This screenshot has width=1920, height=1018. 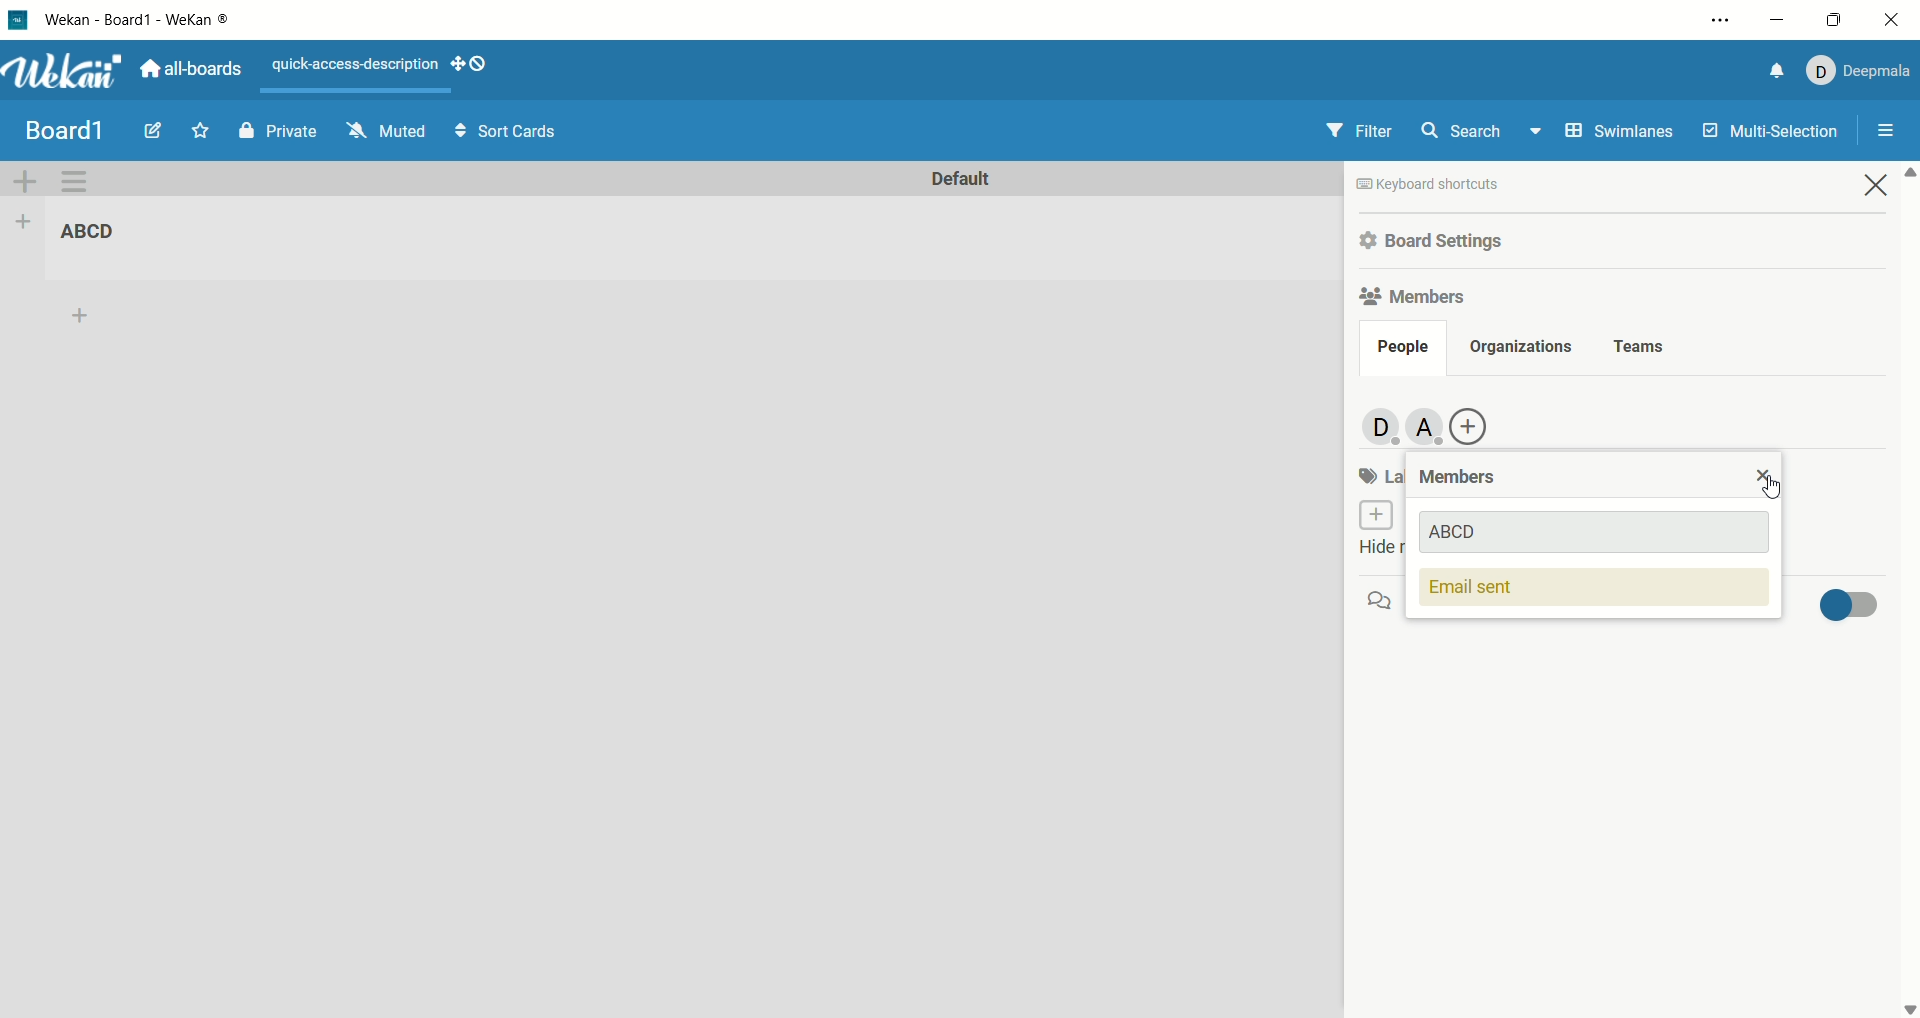 I want to click on vertical scroll bar, so click(x=1908, y=590).